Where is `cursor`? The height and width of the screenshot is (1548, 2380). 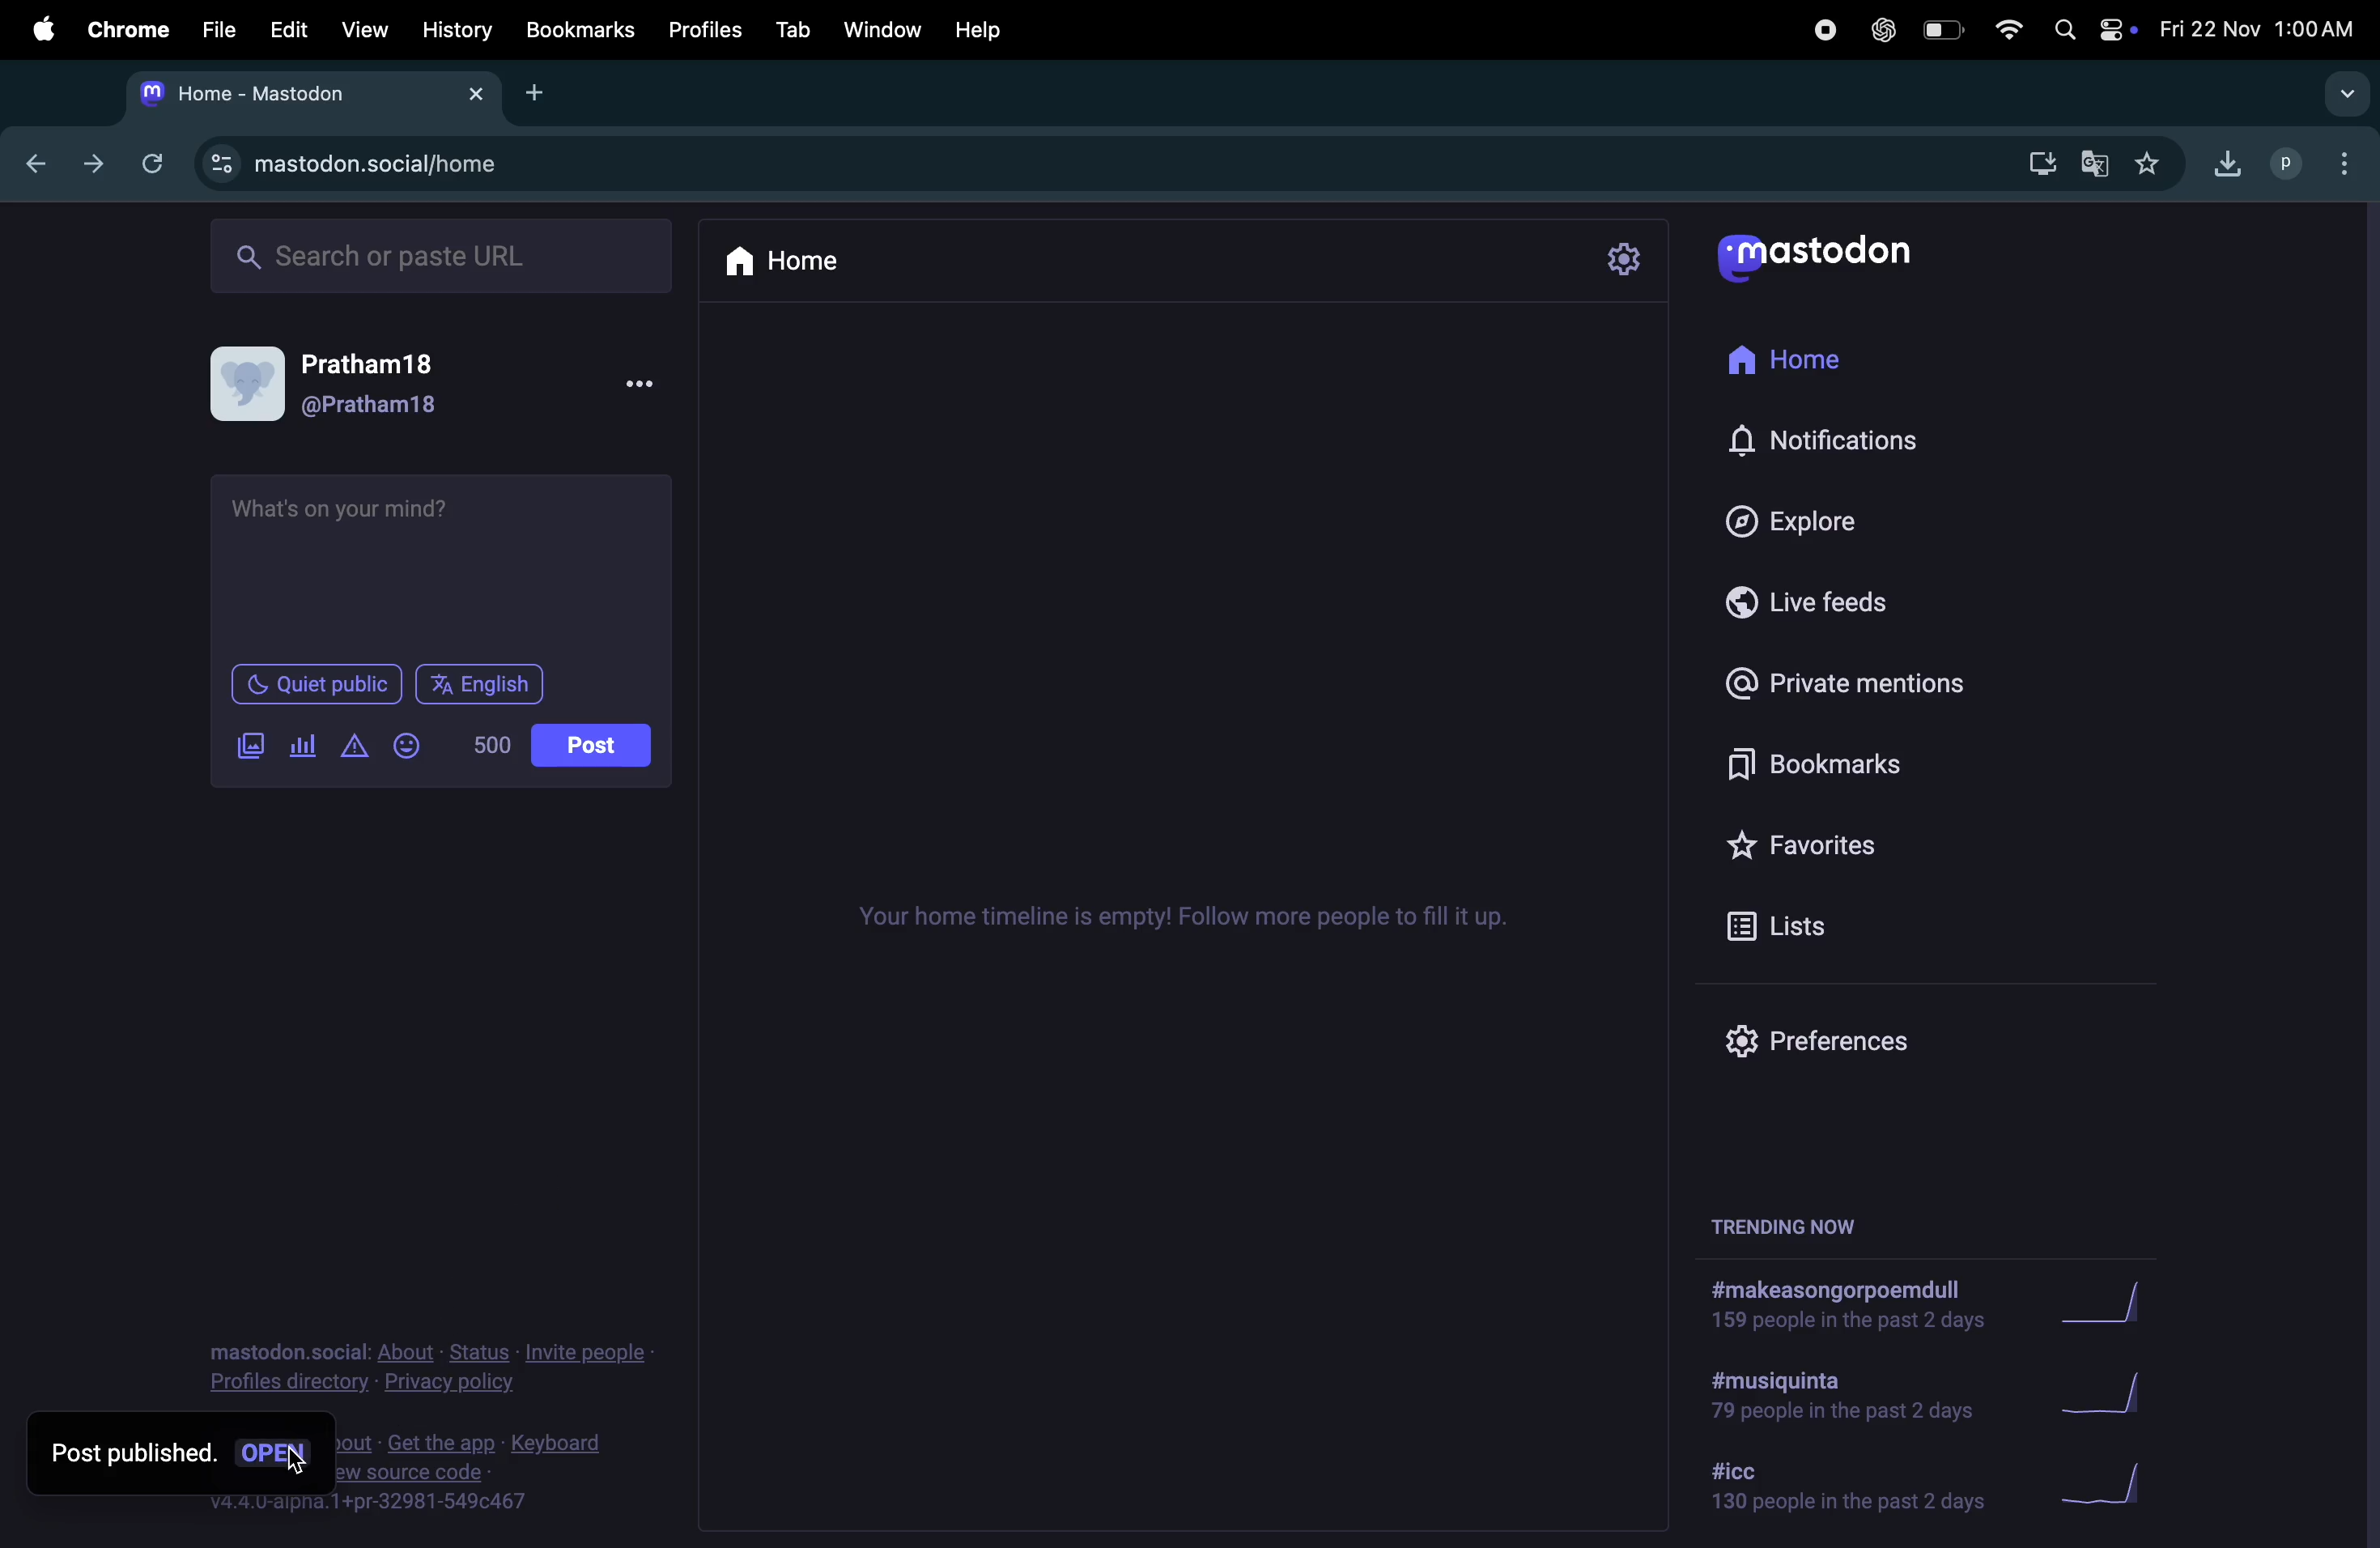
cursor is located at coordinates (297, 1463).